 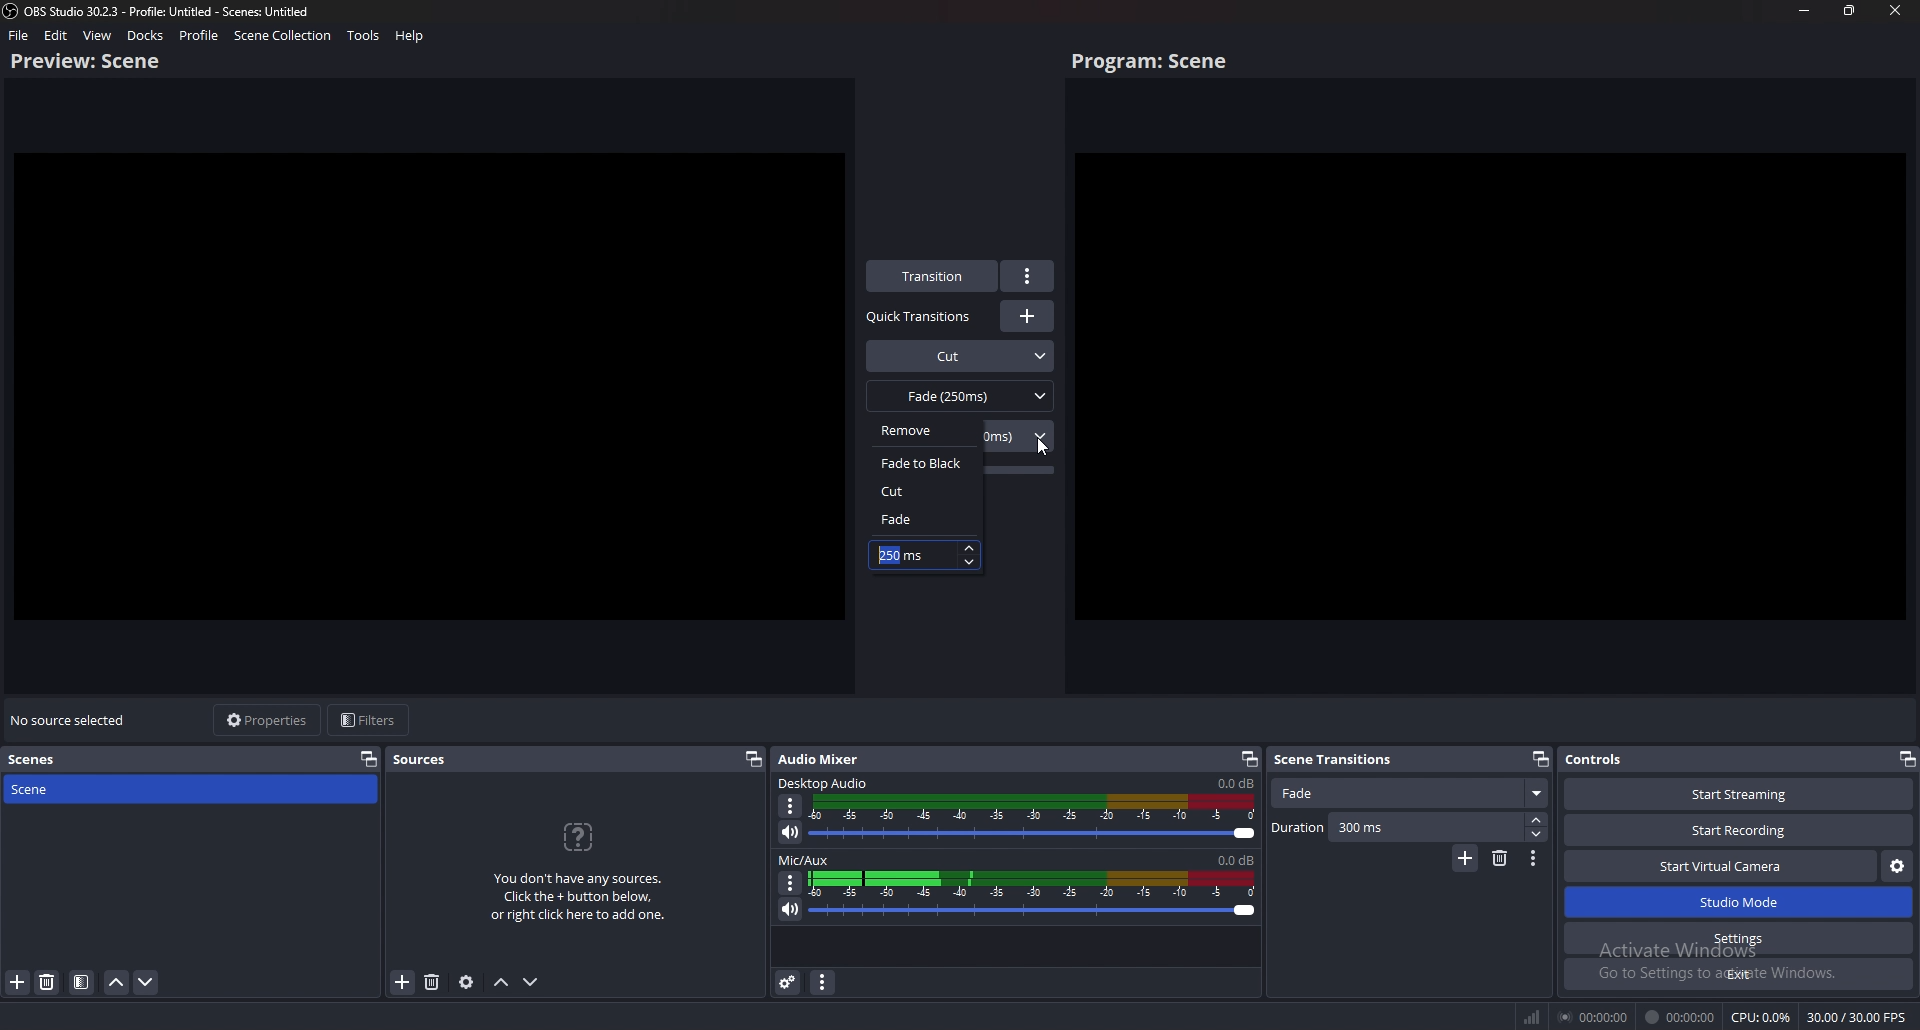 I want to click on Add scene transitions, so click(x=1464, y=859).